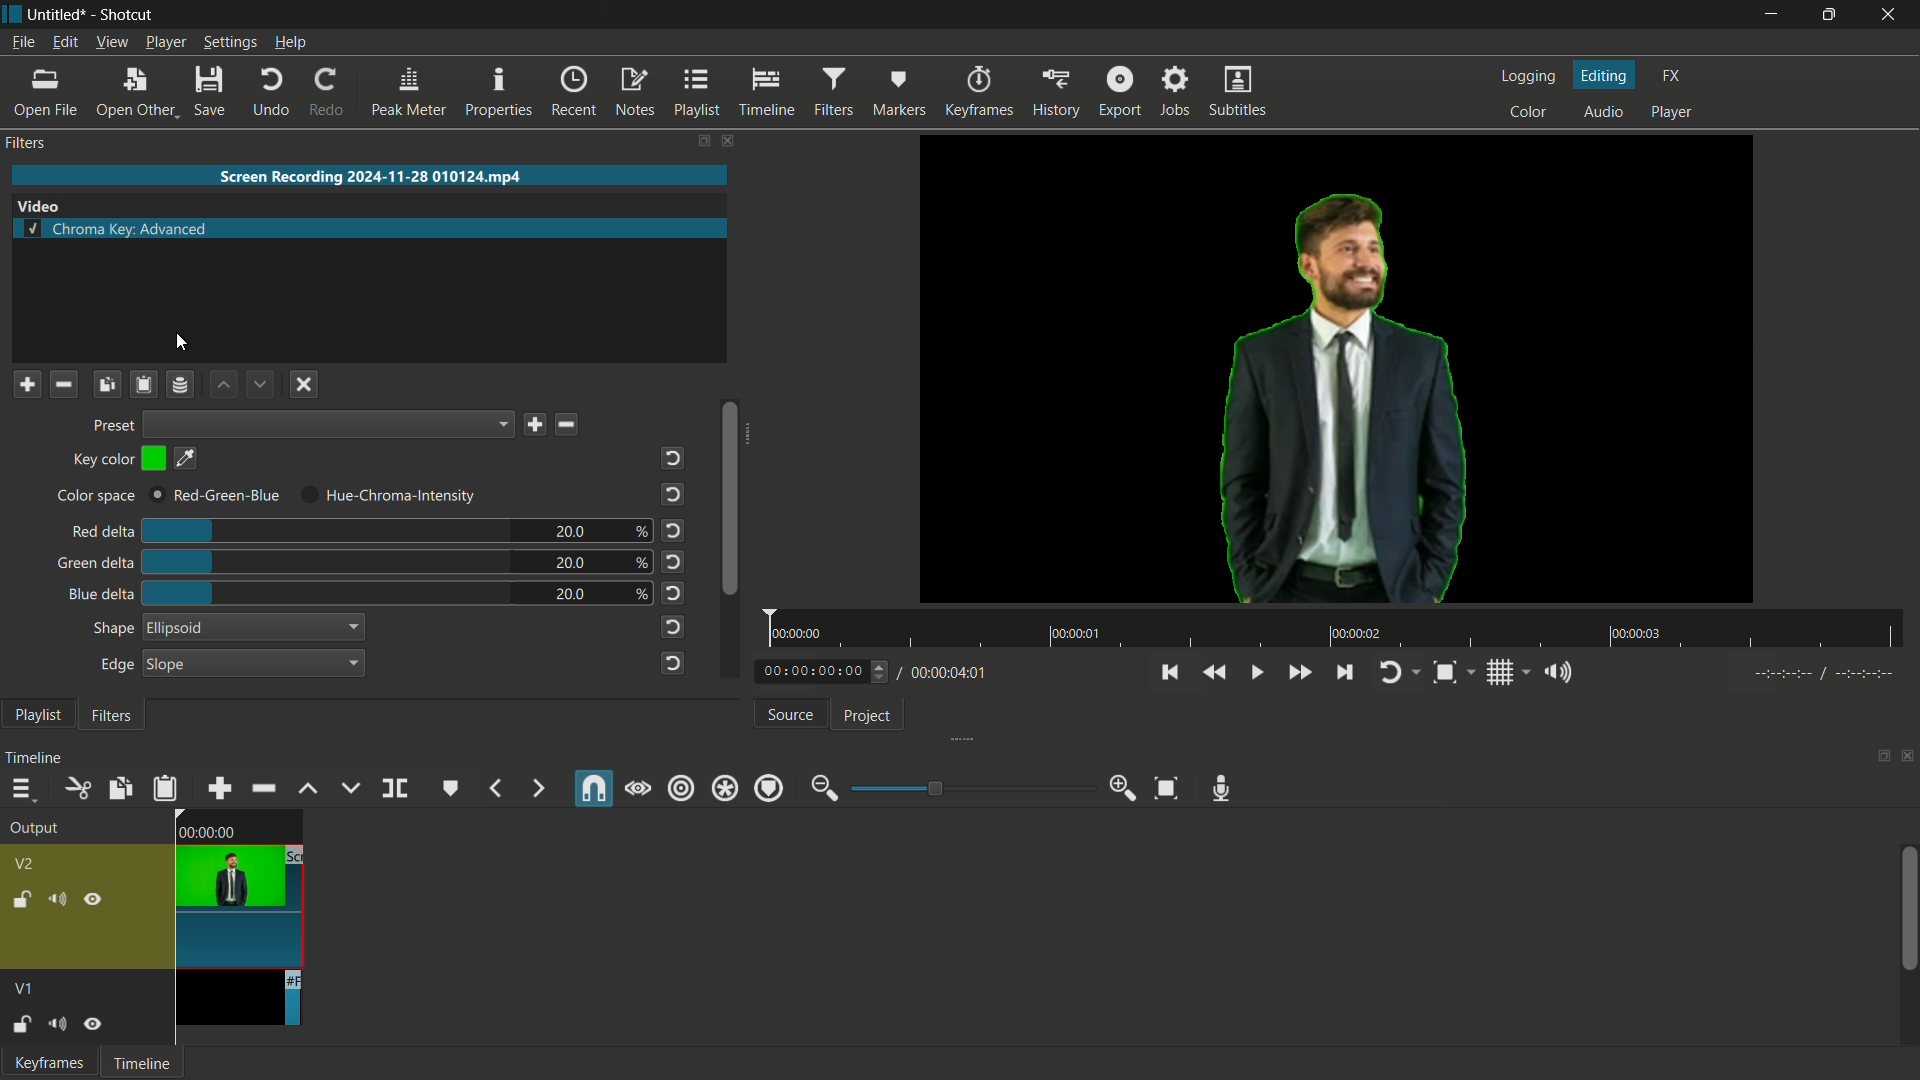  Describe the element at coordinates (371, 177) in the screenshot. I see `imported video name` at that location.